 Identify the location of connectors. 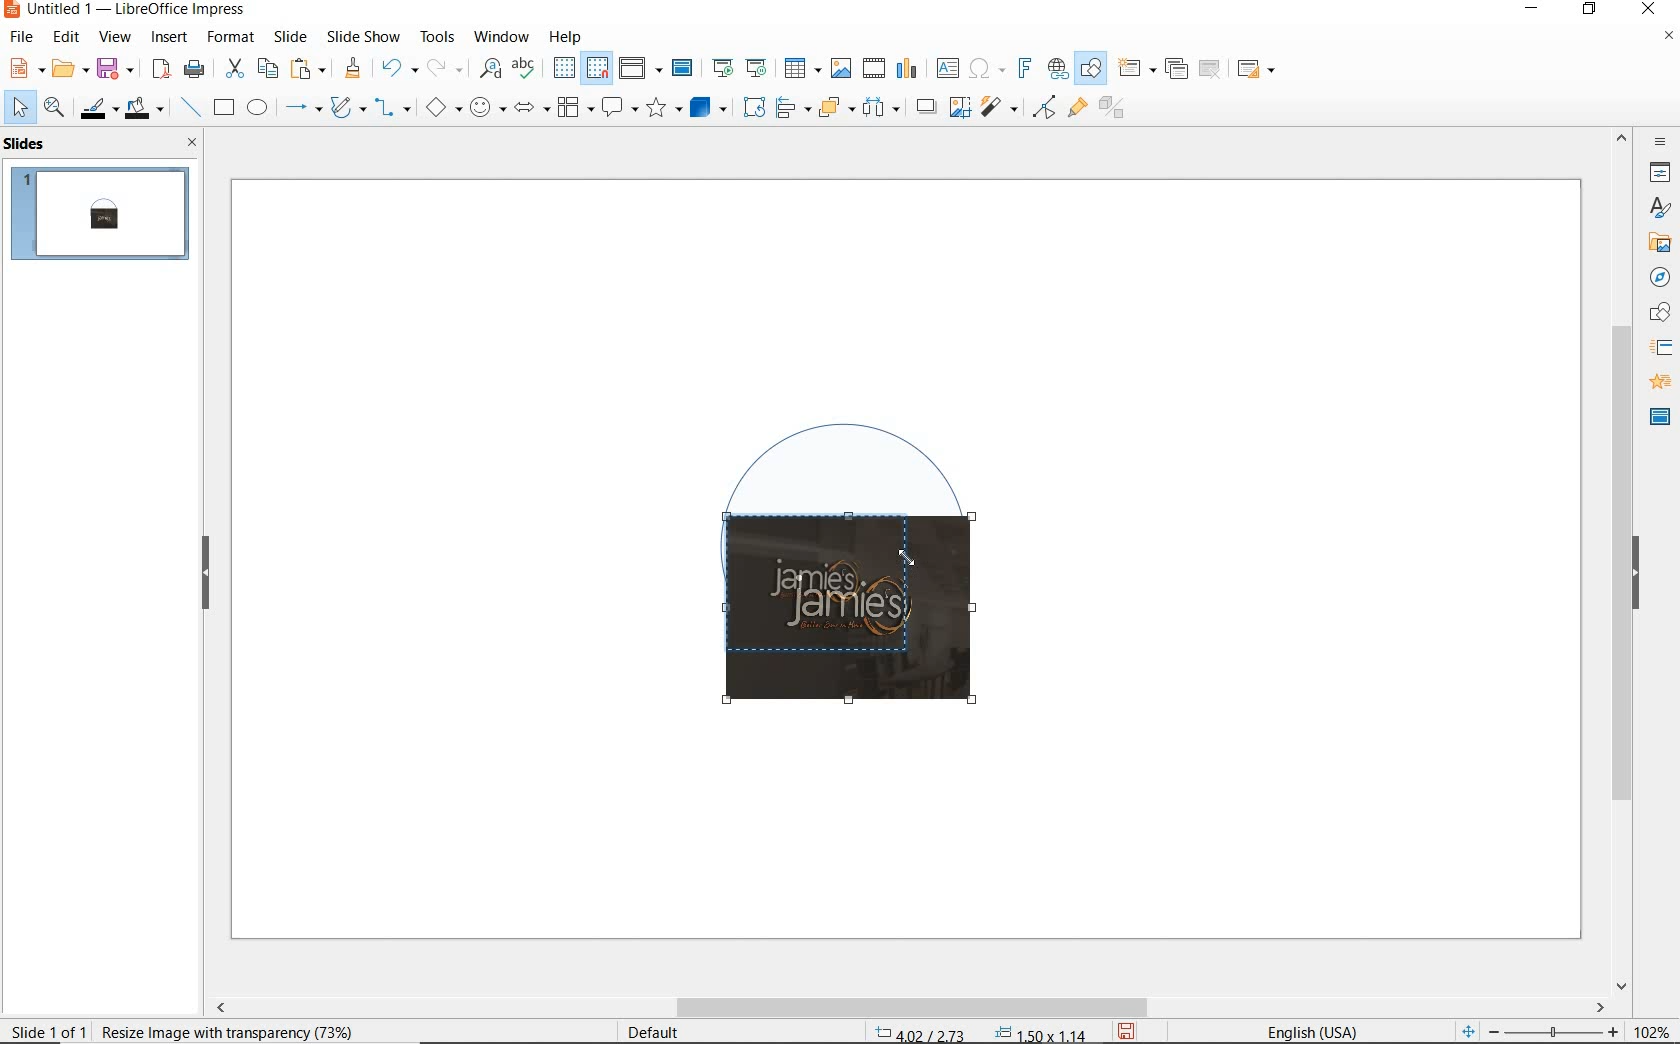
(393, 110).